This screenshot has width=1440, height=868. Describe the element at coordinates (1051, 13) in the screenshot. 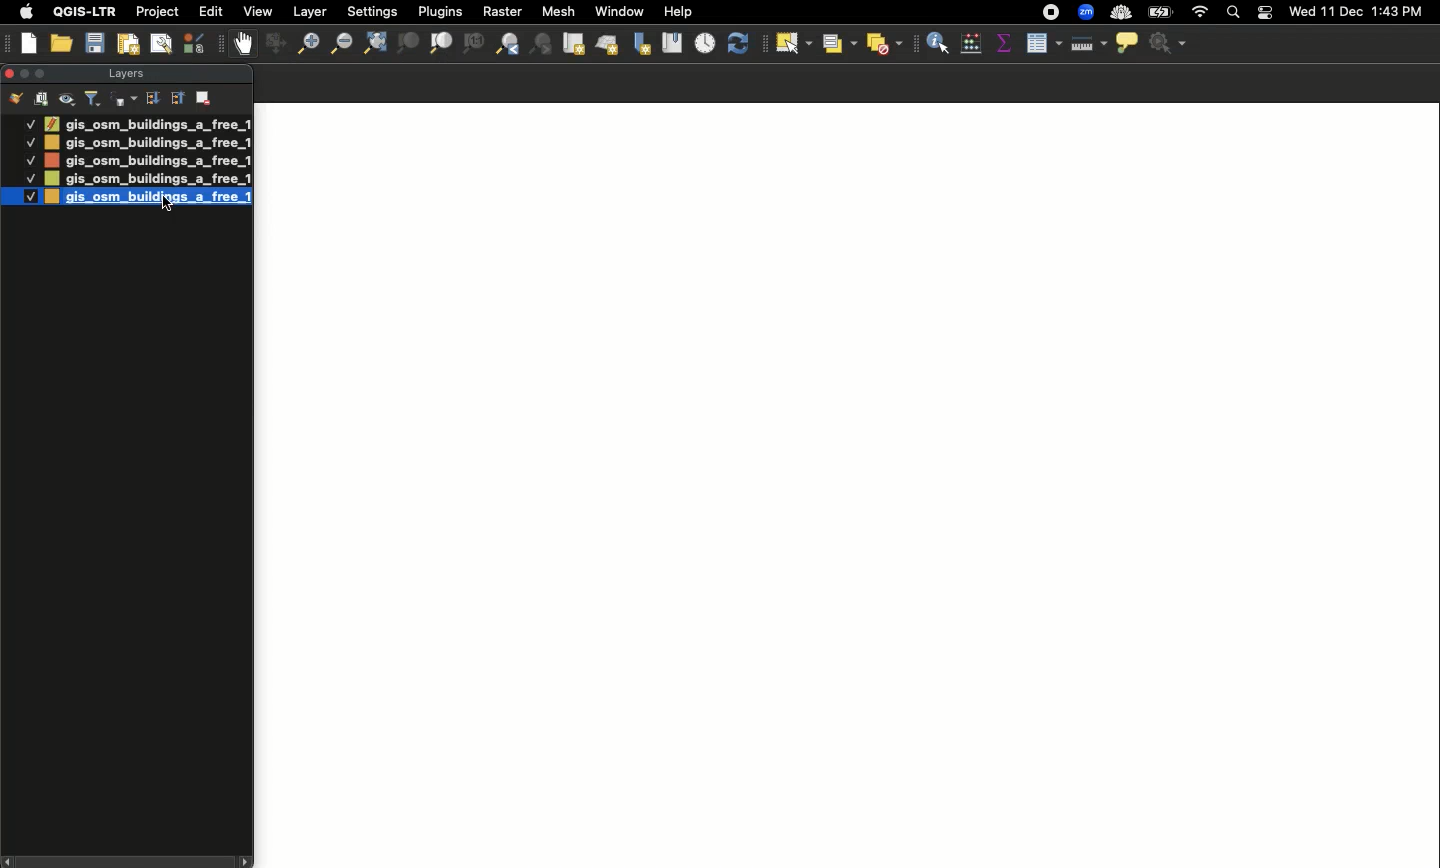

I see `Recording` at that location.